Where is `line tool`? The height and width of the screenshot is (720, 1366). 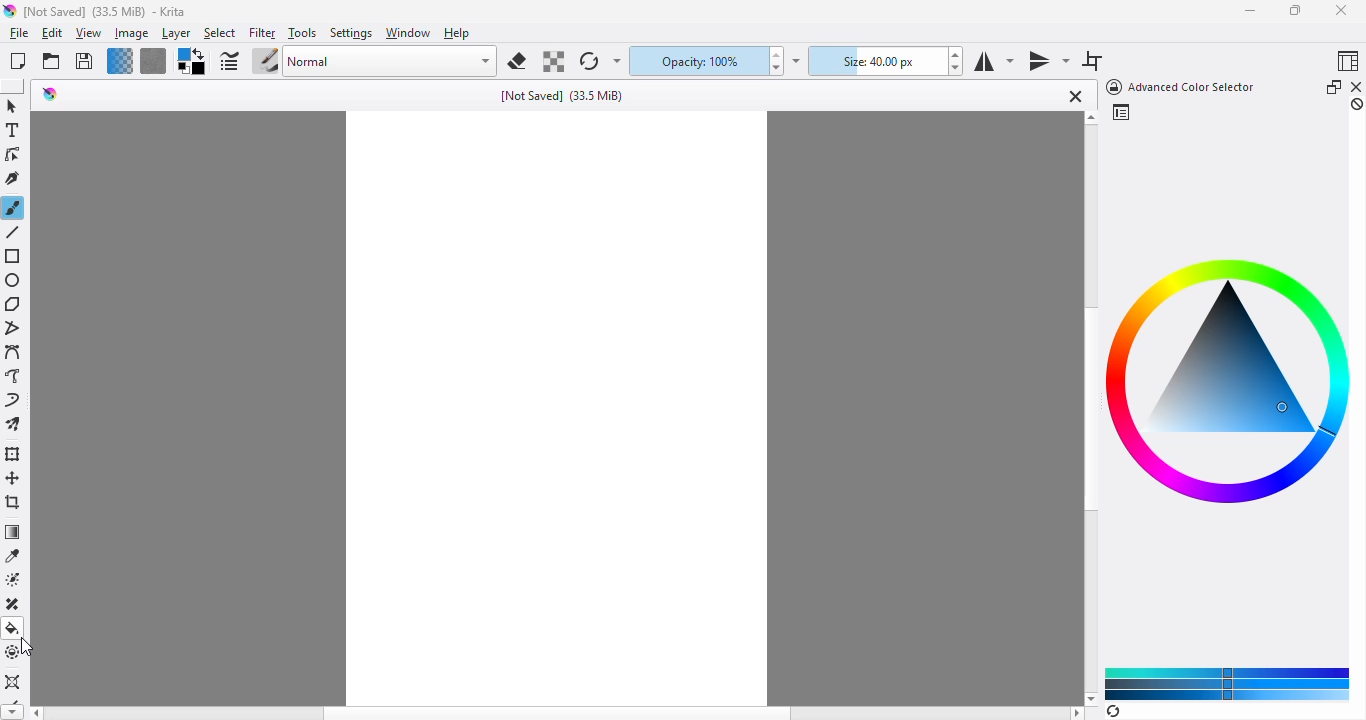
line tool is located at coordinates (12, 232).